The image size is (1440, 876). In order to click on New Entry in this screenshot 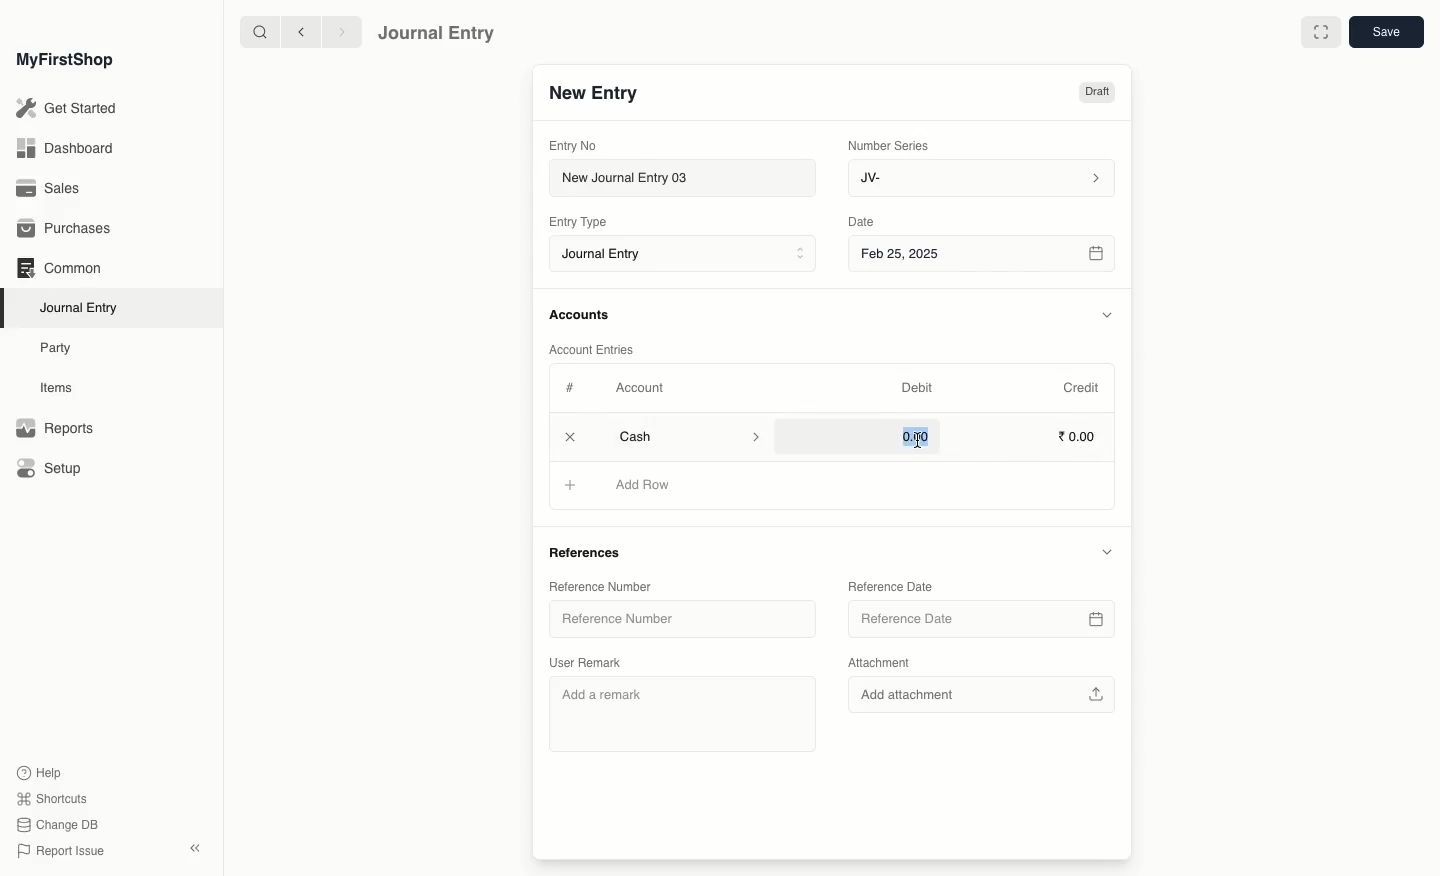, I will do `click(593, 94)`.